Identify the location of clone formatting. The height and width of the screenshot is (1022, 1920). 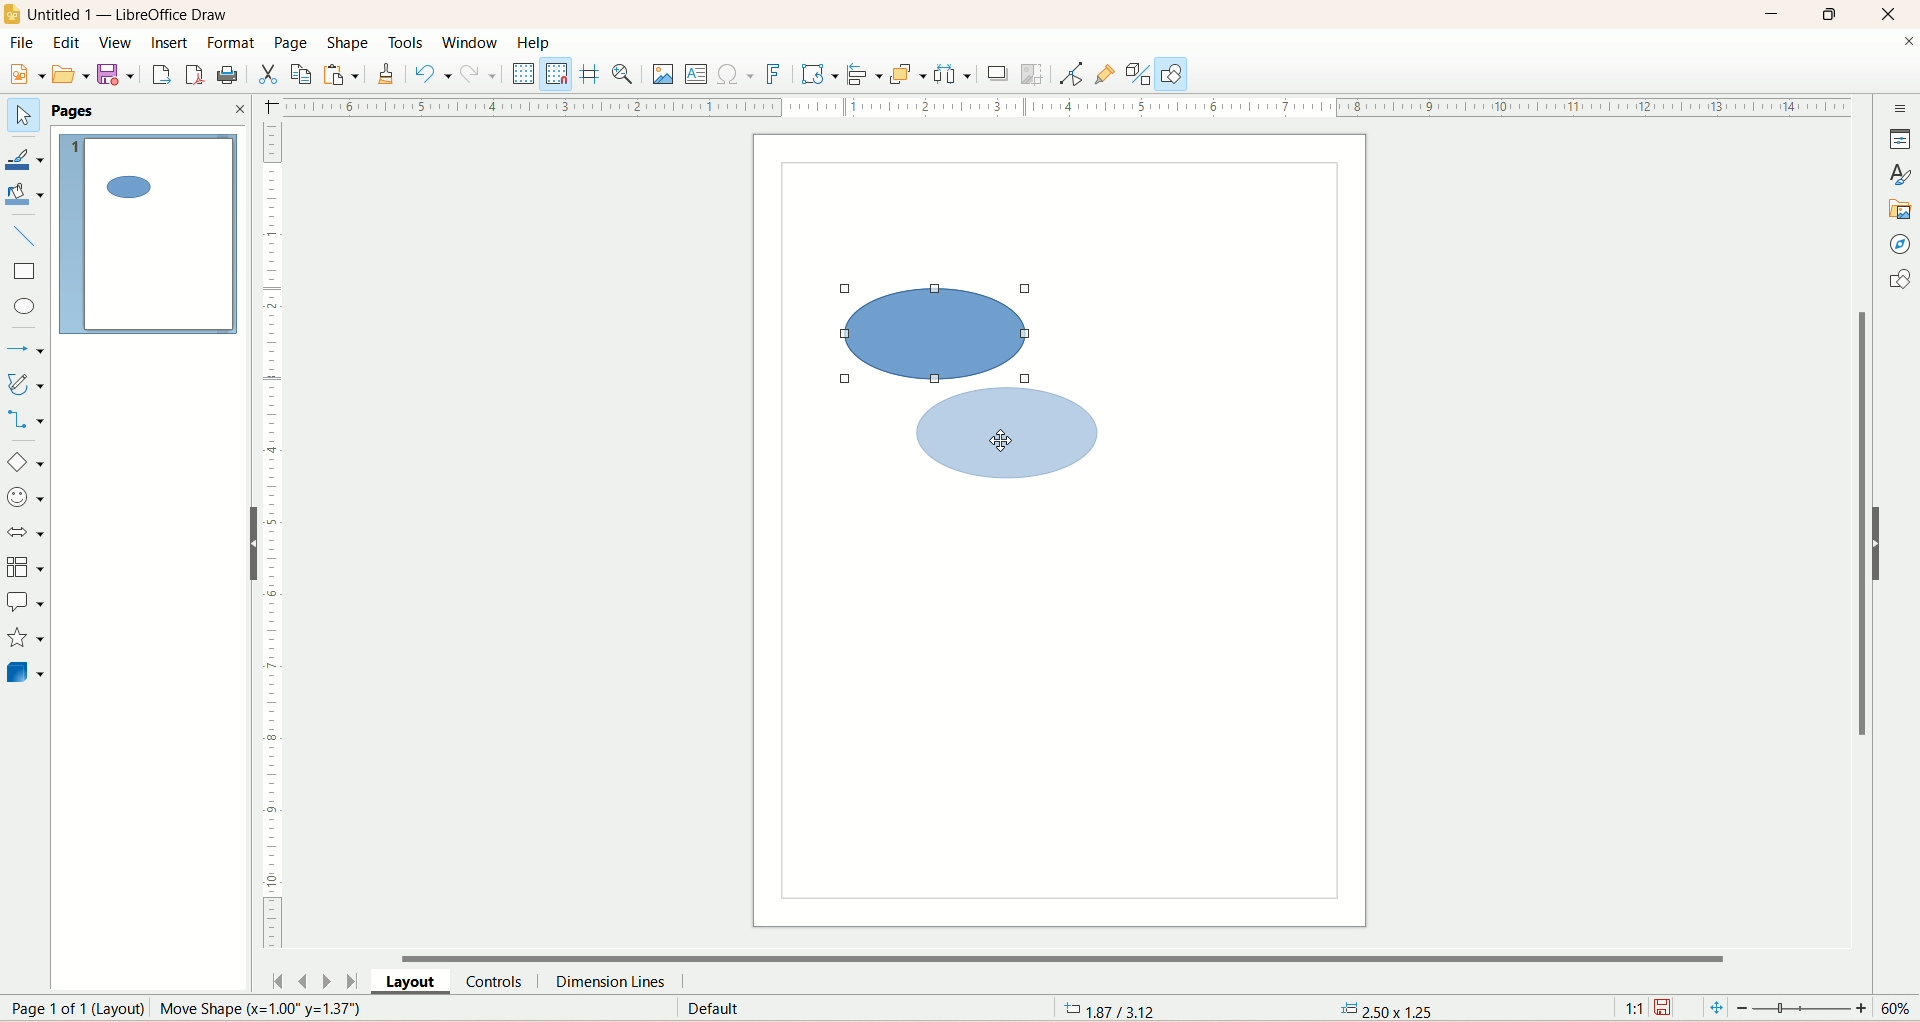
(391, 74).